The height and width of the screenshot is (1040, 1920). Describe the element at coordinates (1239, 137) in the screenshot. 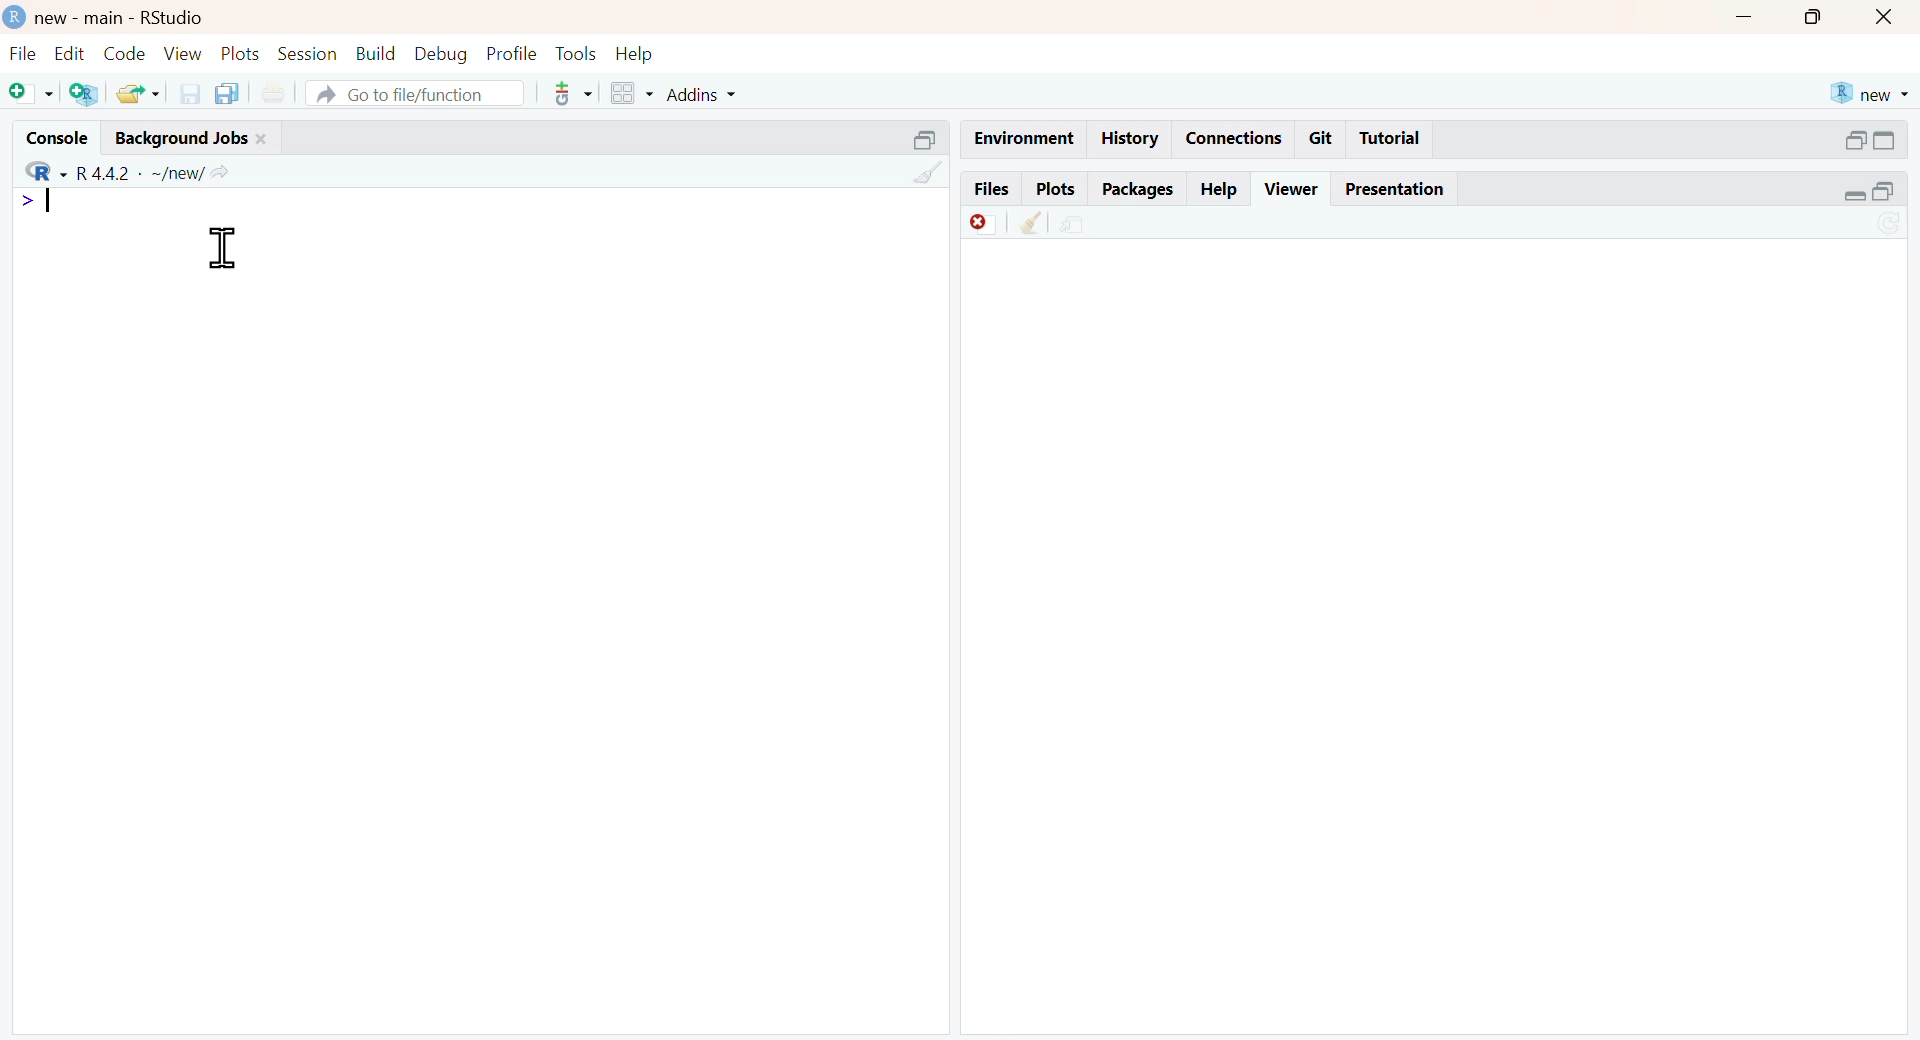

I see `connections` at that location.